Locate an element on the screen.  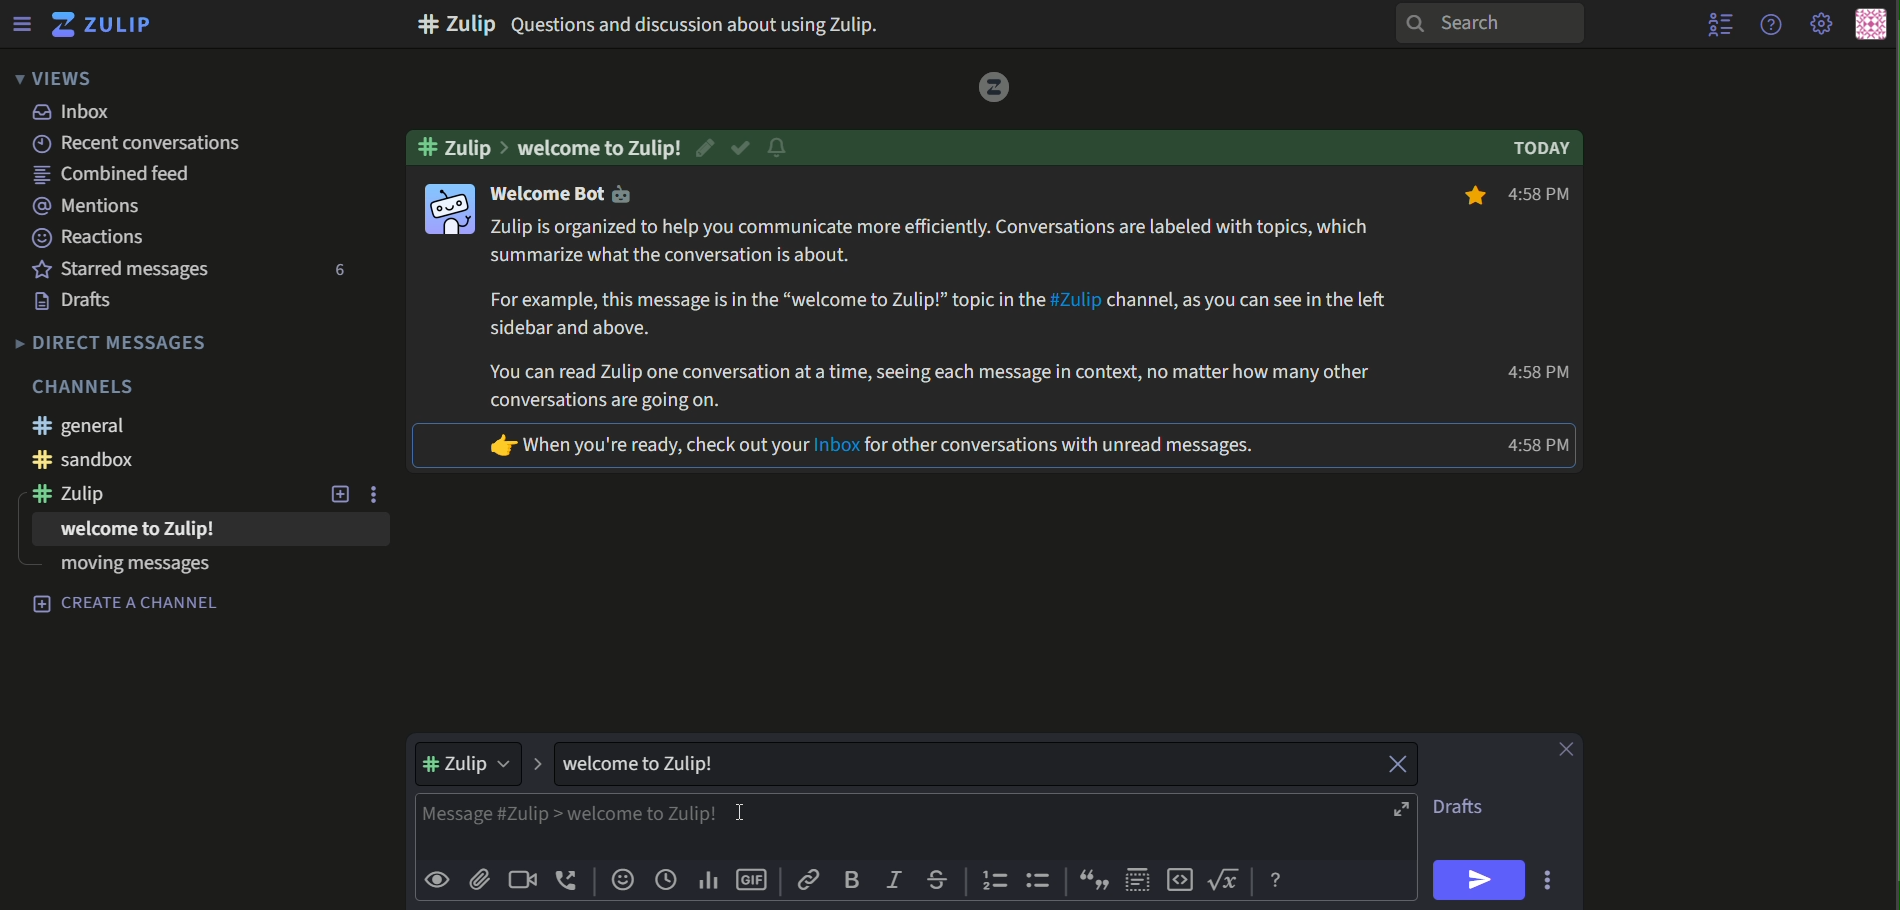
search bar is located at coordinates (1486, 23).